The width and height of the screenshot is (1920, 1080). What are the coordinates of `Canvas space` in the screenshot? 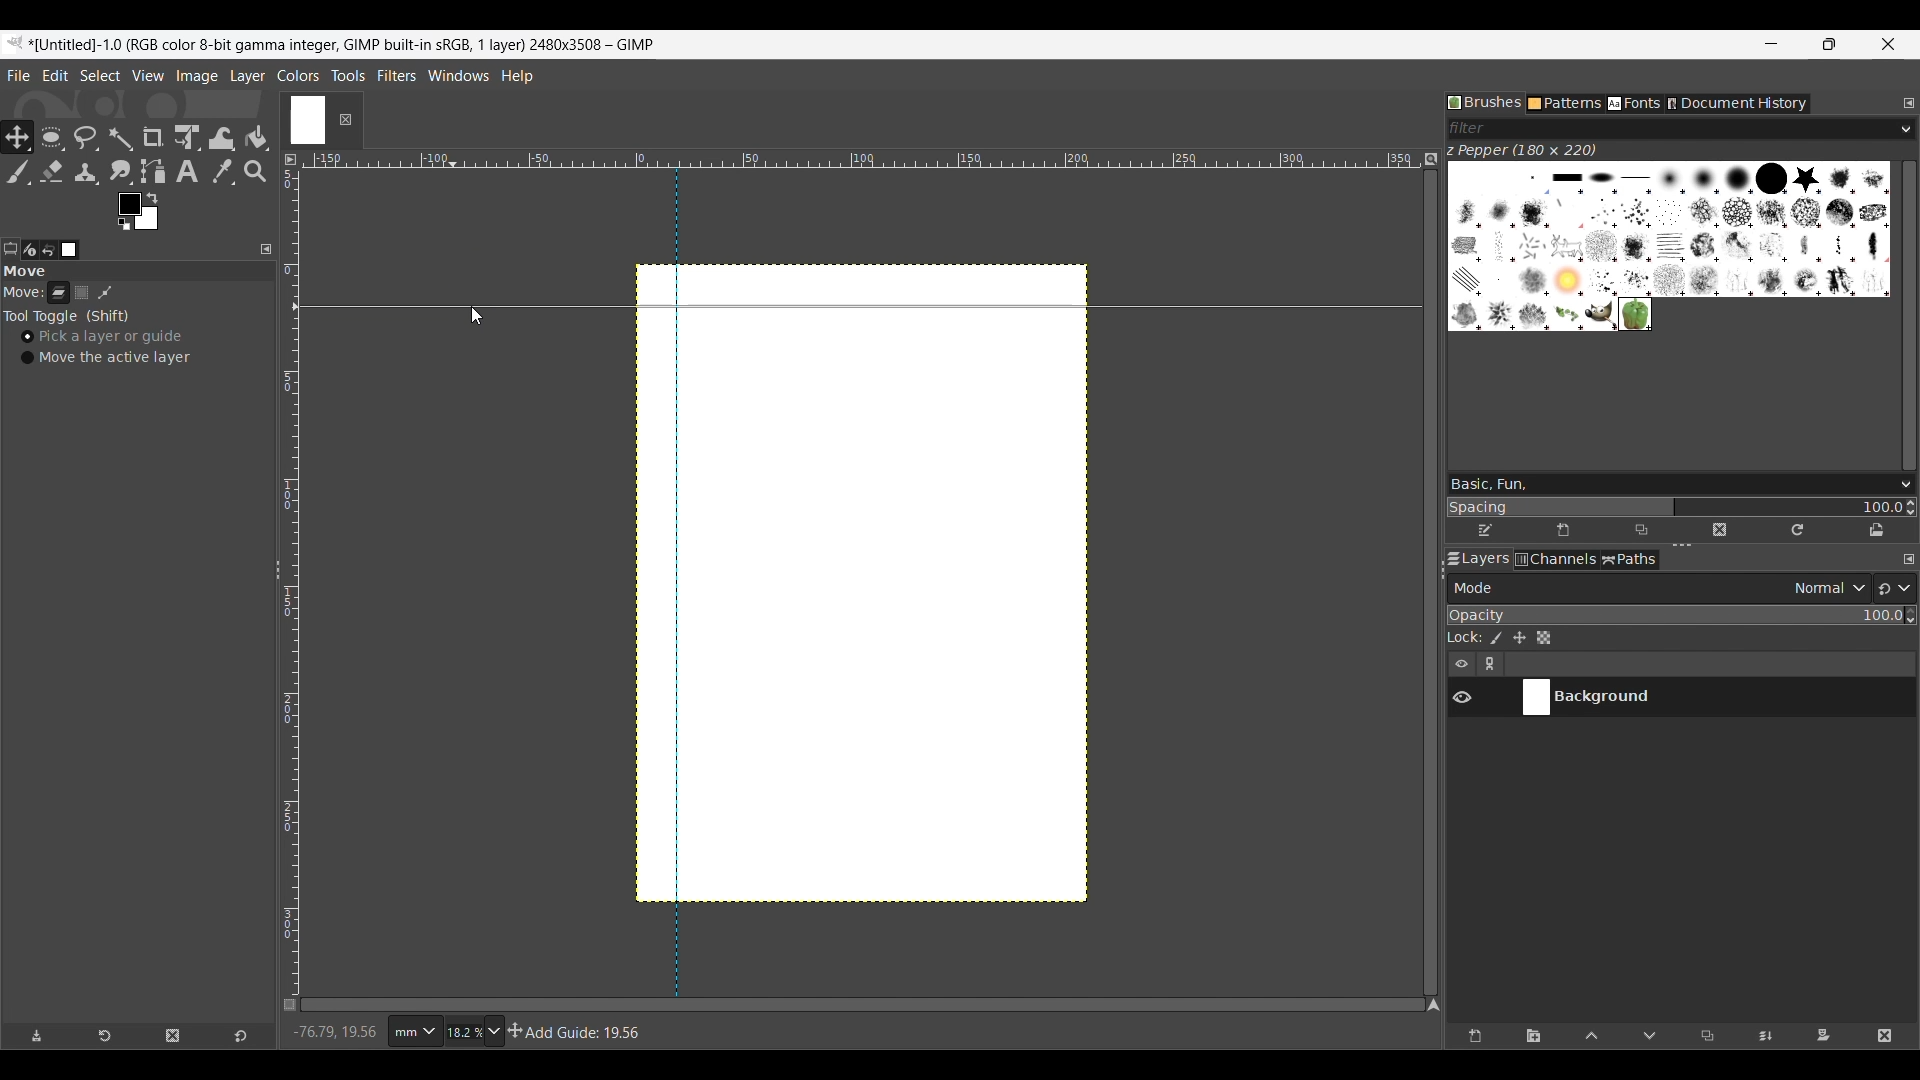 It's located at (1002, 582).